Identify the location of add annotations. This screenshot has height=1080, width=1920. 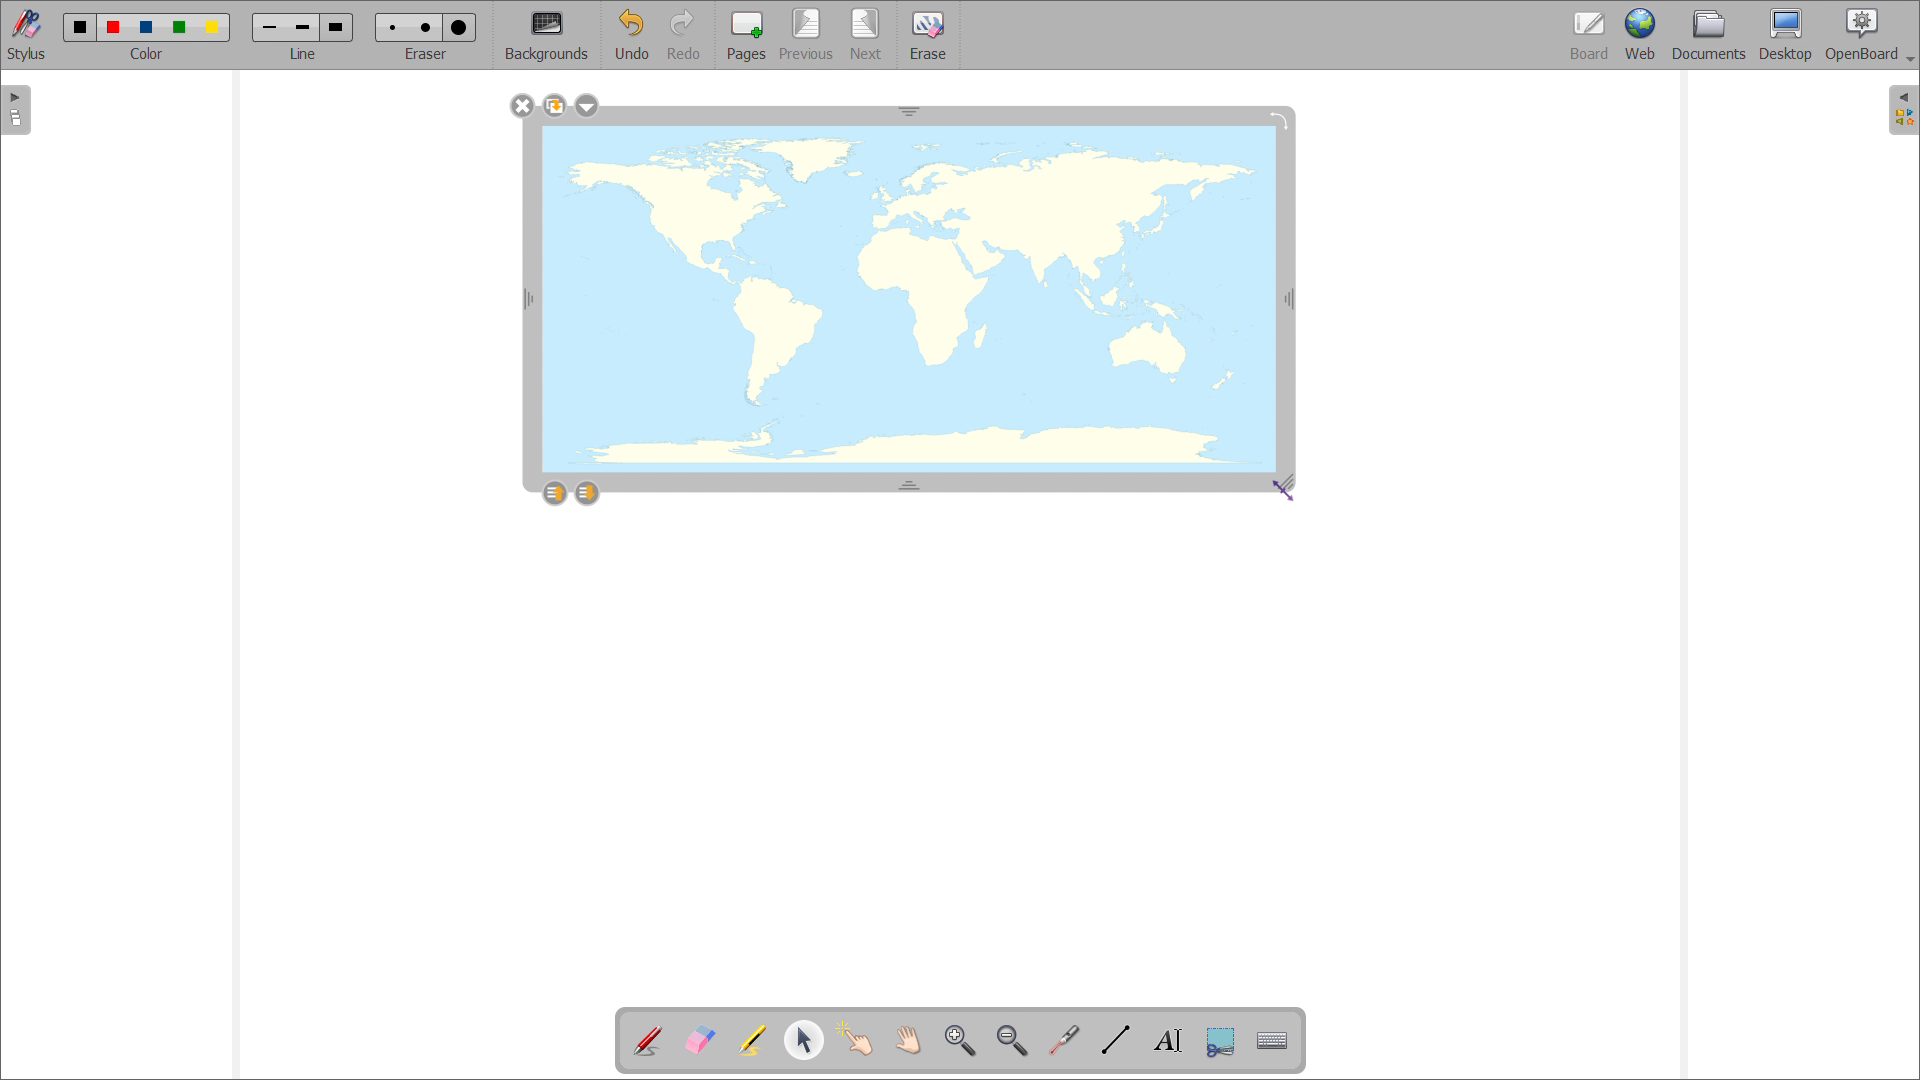
(649, 1040).